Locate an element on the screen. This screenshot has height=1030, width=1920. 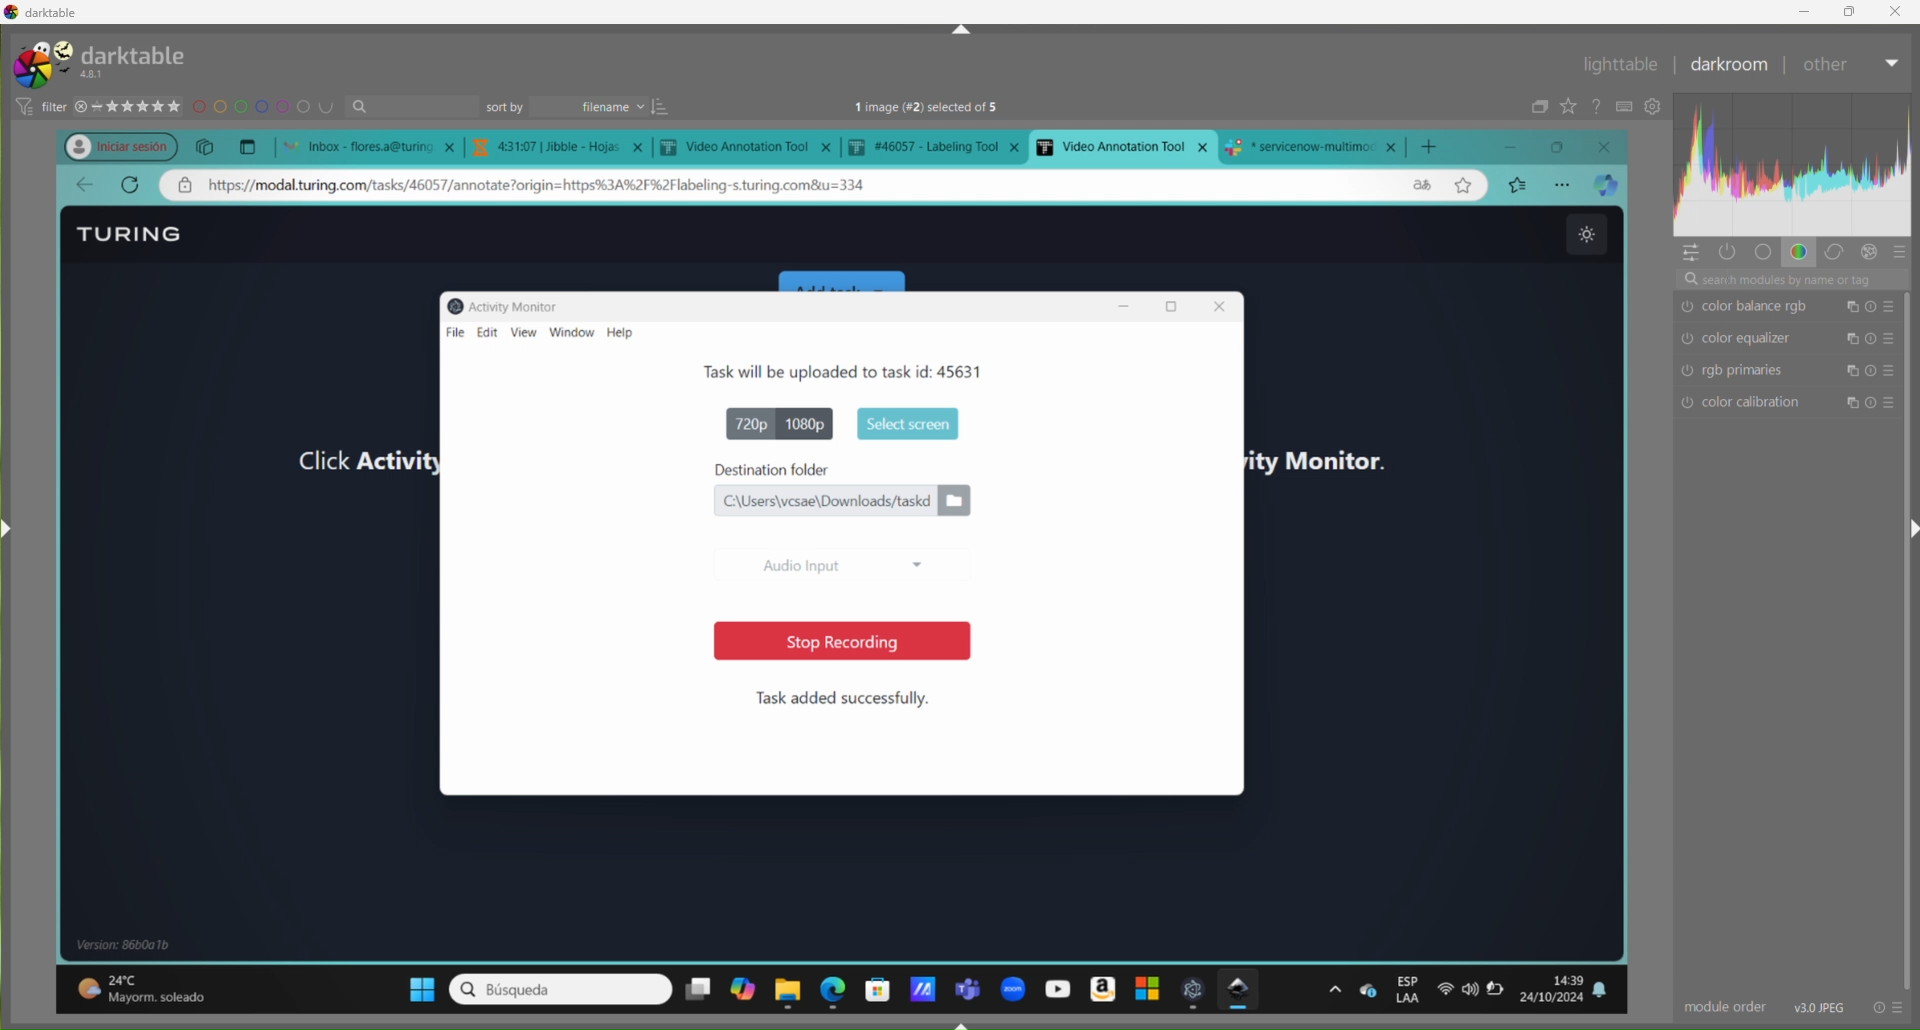
web address is located at coordinates (562, 186).